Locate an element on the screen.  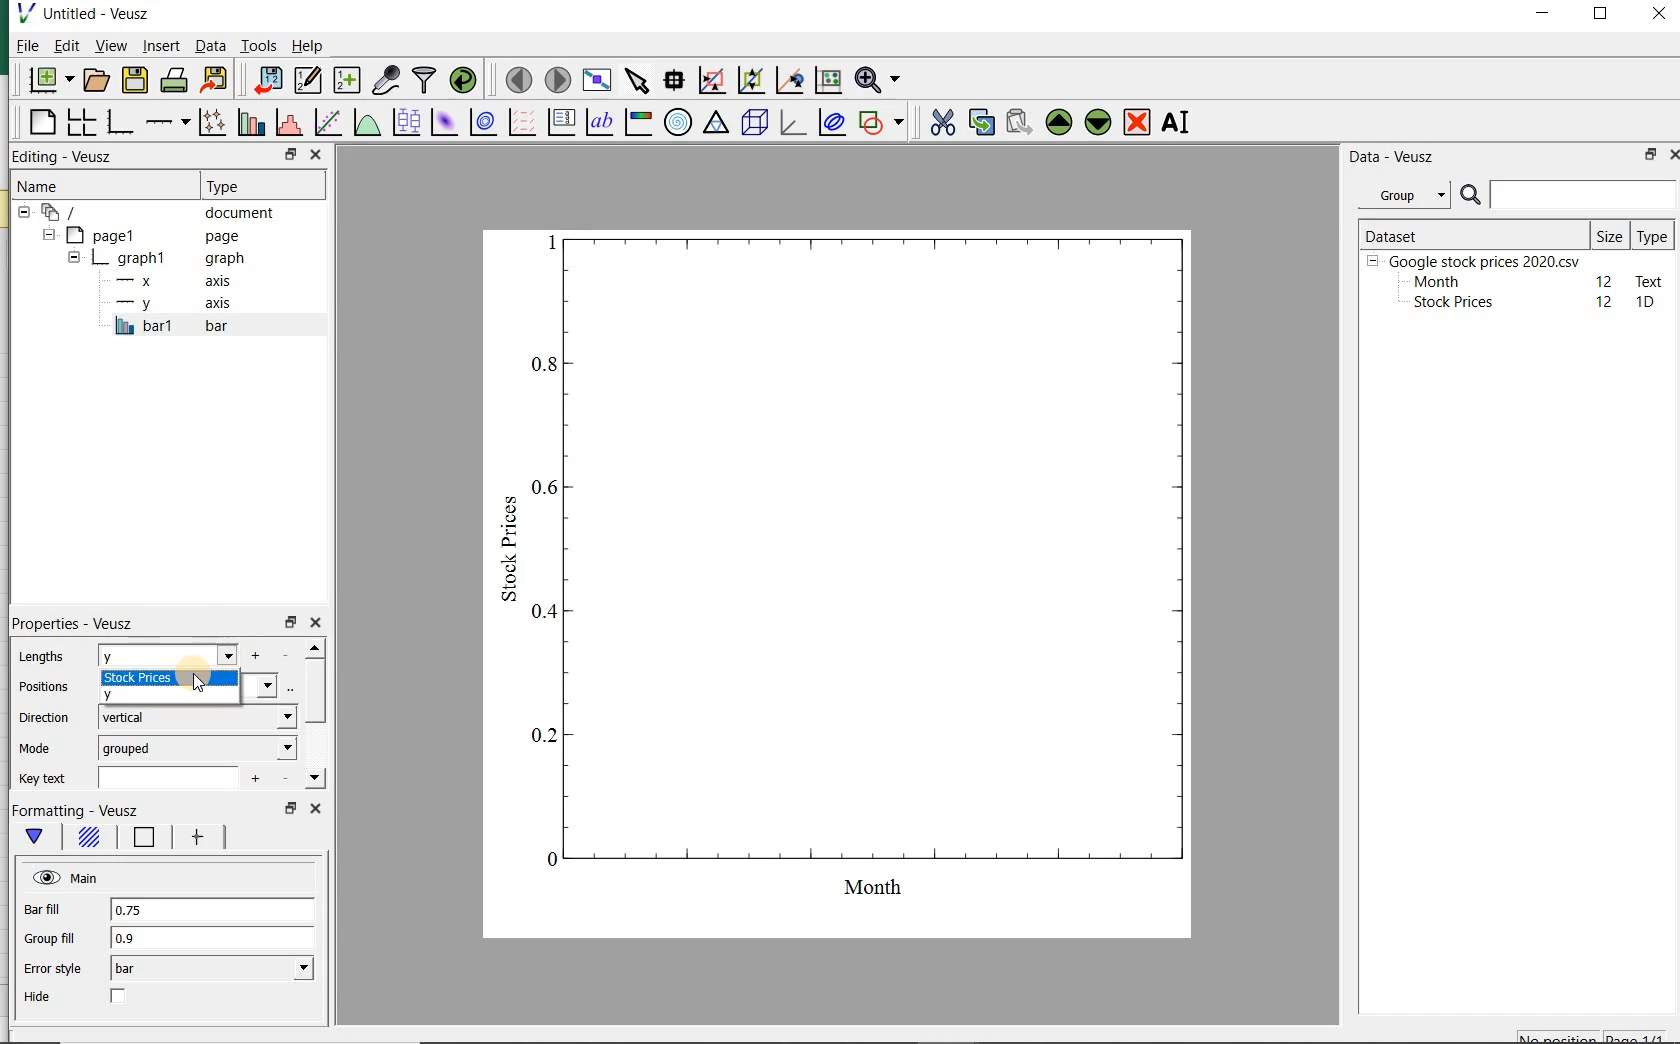
select items from the graph or scroll is located at coordinates (636, 81).